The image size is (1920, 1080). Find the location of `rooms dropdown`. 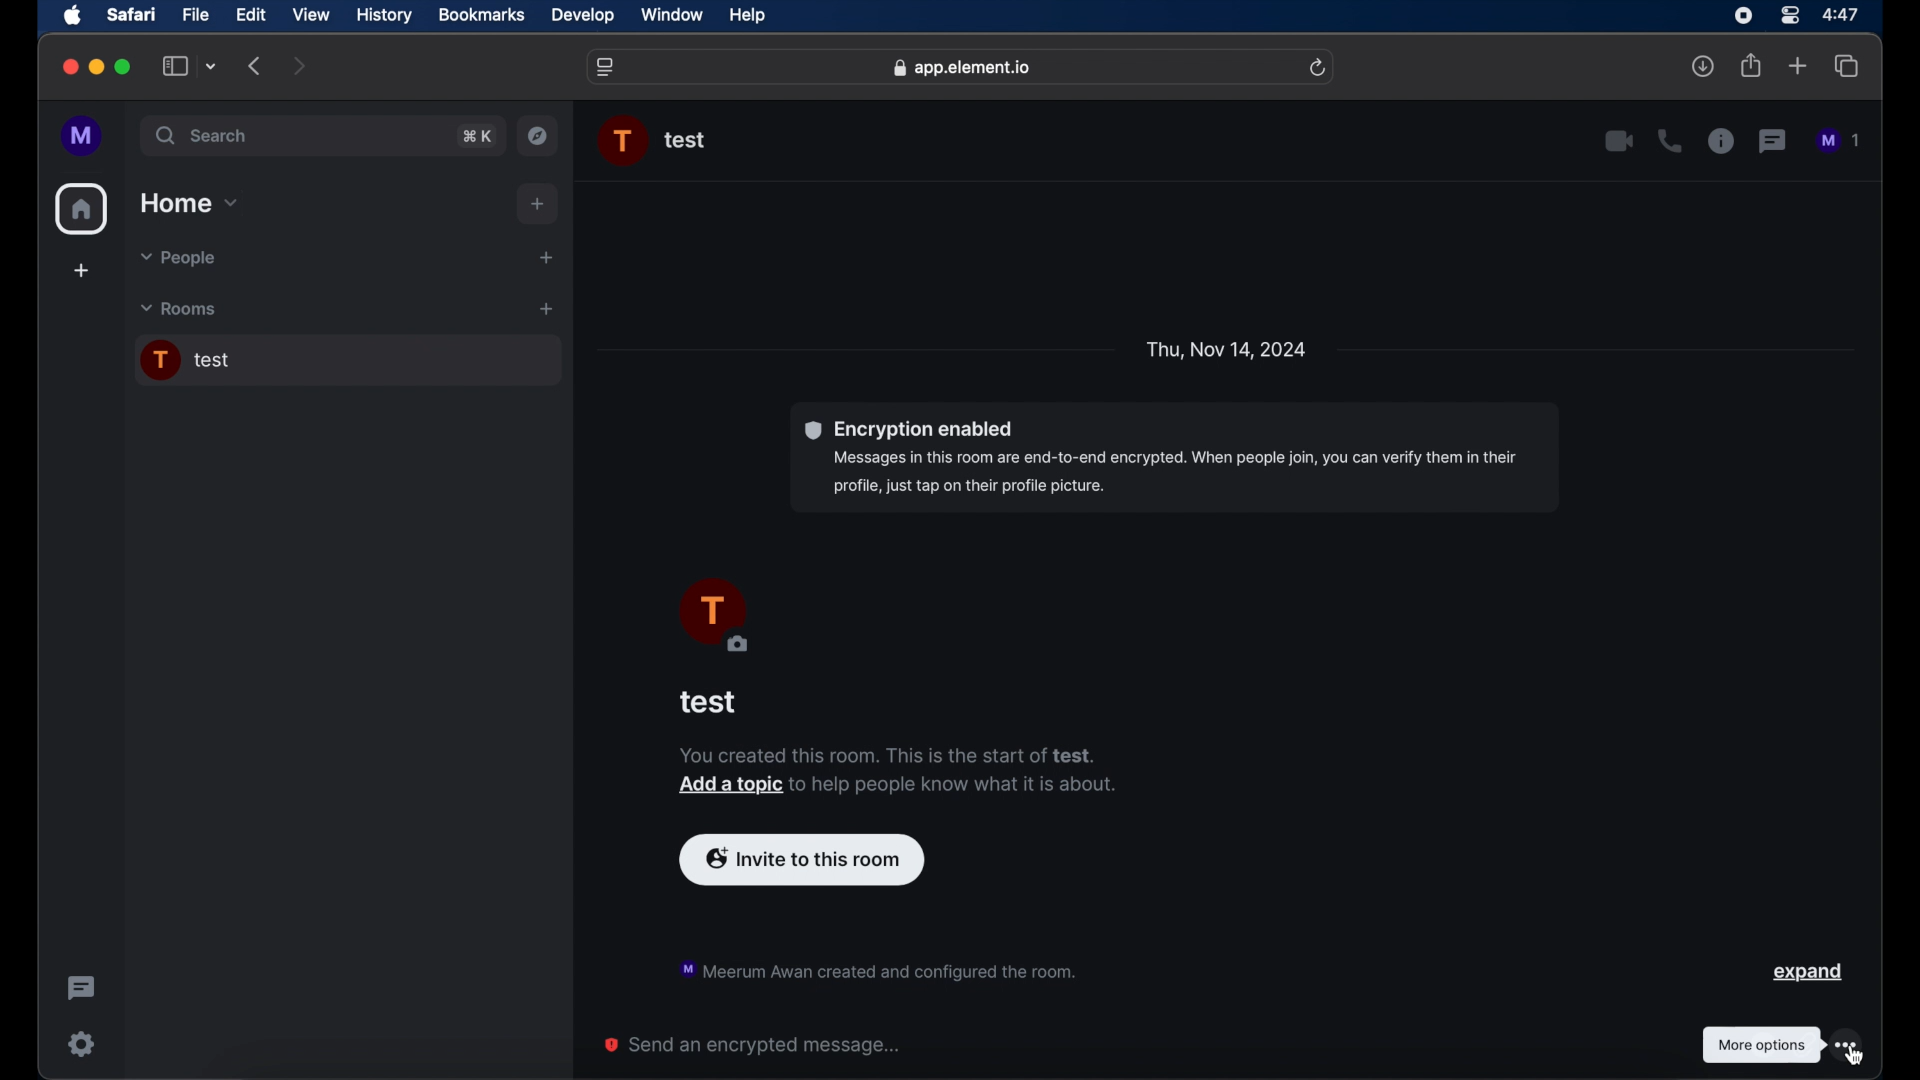

rooms dropdown is located at coordinates (179, 309).